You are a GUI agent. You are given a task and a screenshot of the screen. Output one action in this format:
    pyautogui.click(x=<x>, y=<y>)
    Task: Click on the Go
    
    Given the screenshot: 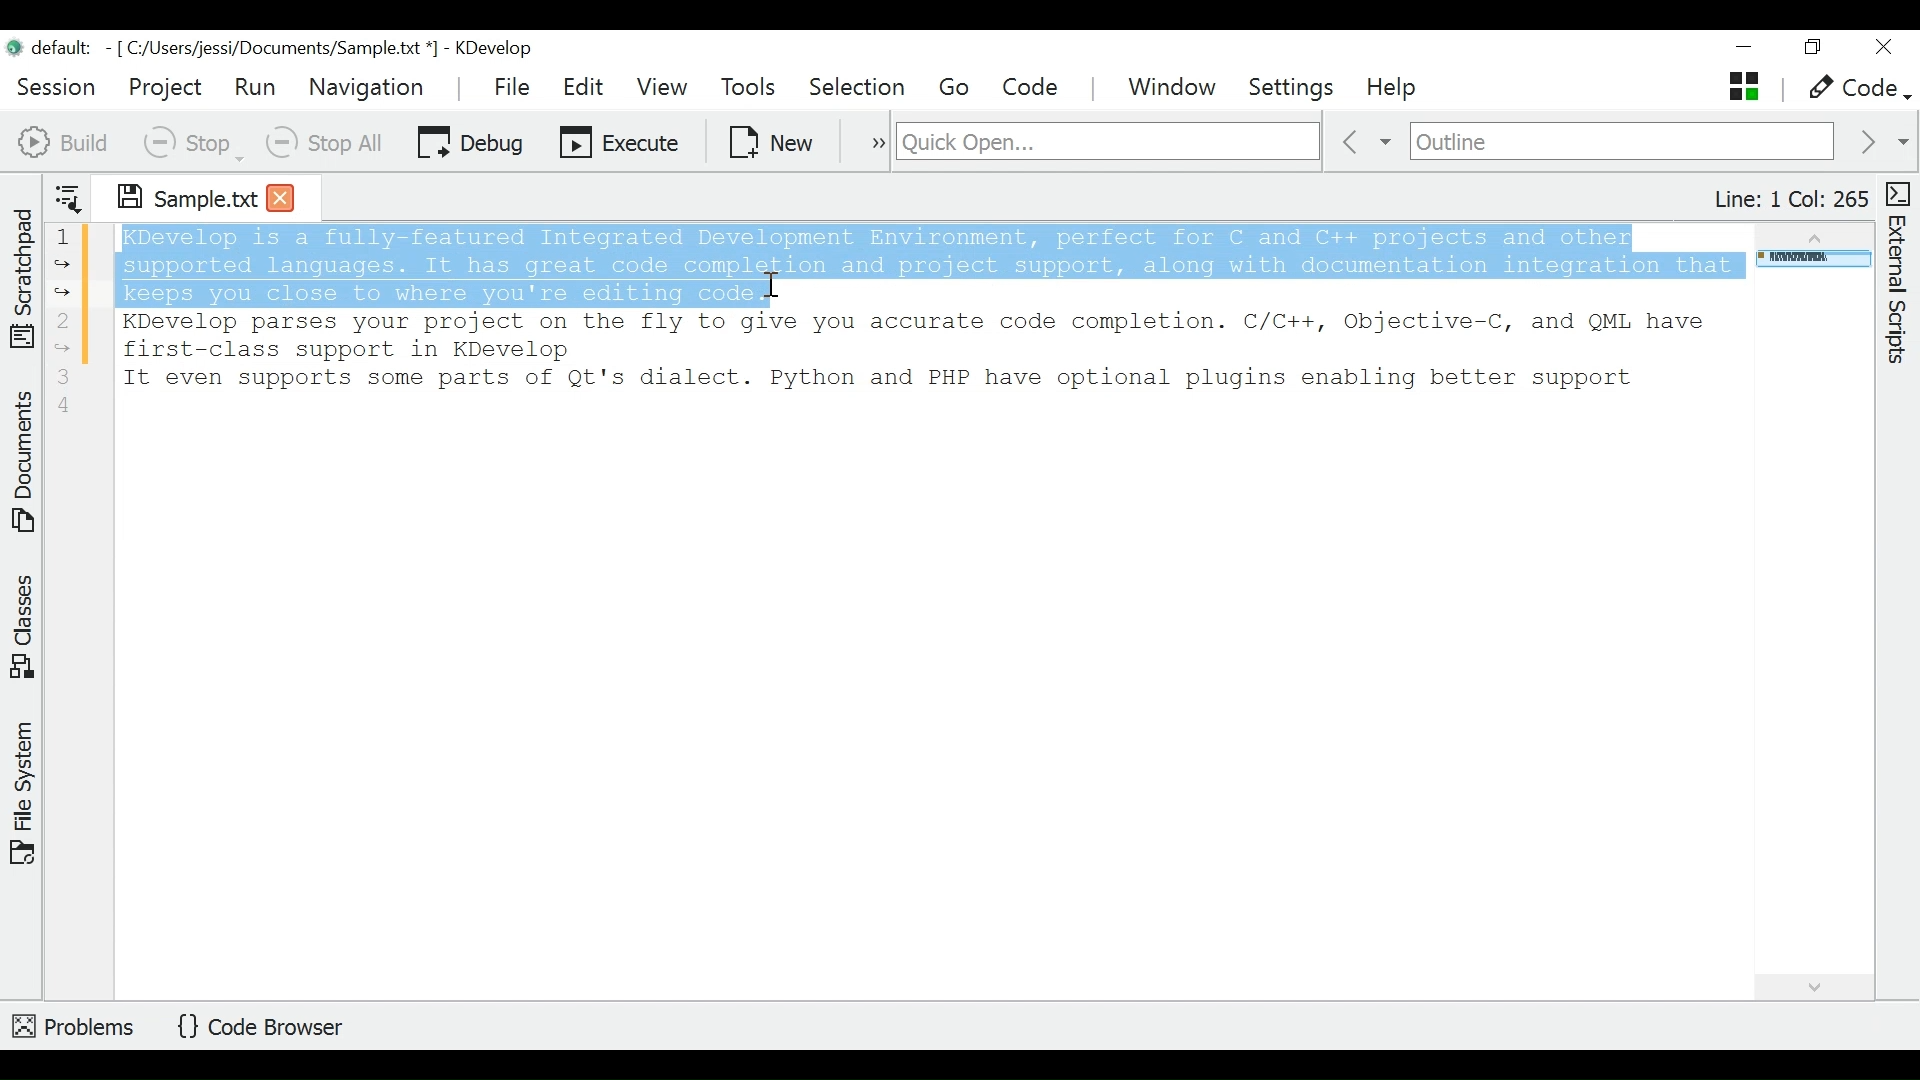 What is the action you would take?
    pyautogui.click(x=958, y=88)
    